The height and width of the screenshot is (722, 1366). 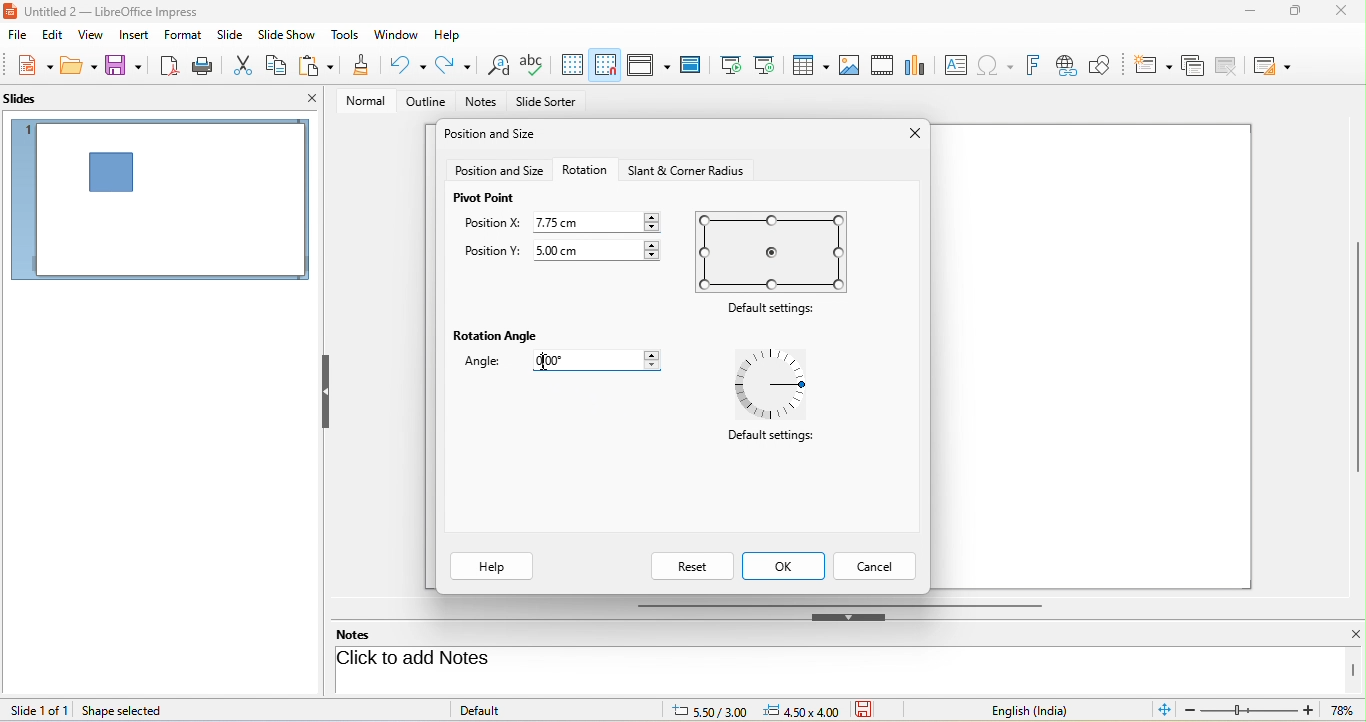 What do you see at coordinates (9, 10) in the screenshot?
I see `libre office impress logo` at bounding box center [9, 10].